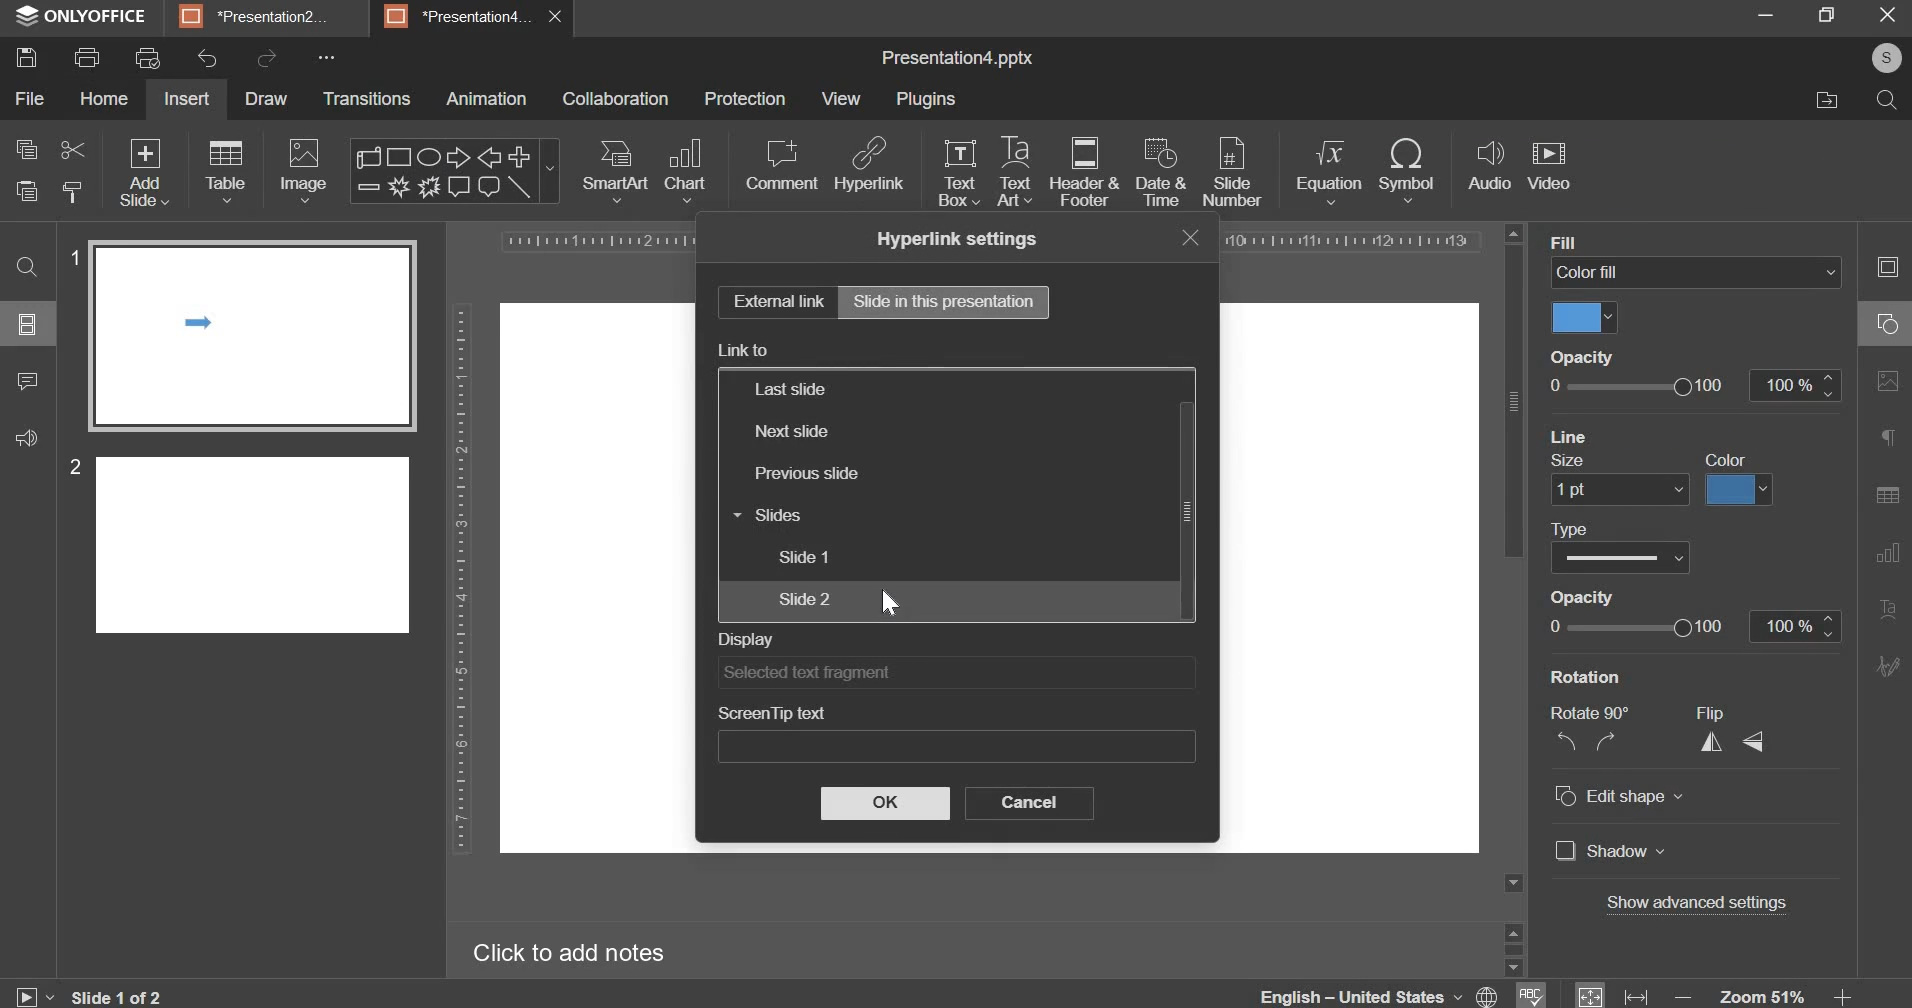 Image resolution: width=1912 pixels, height=1008 pixels. What do you see at coordinates (1585, 732) in the screenshot?
I see `Rotate 90°
NZ` at bounding box center [1585, 732].